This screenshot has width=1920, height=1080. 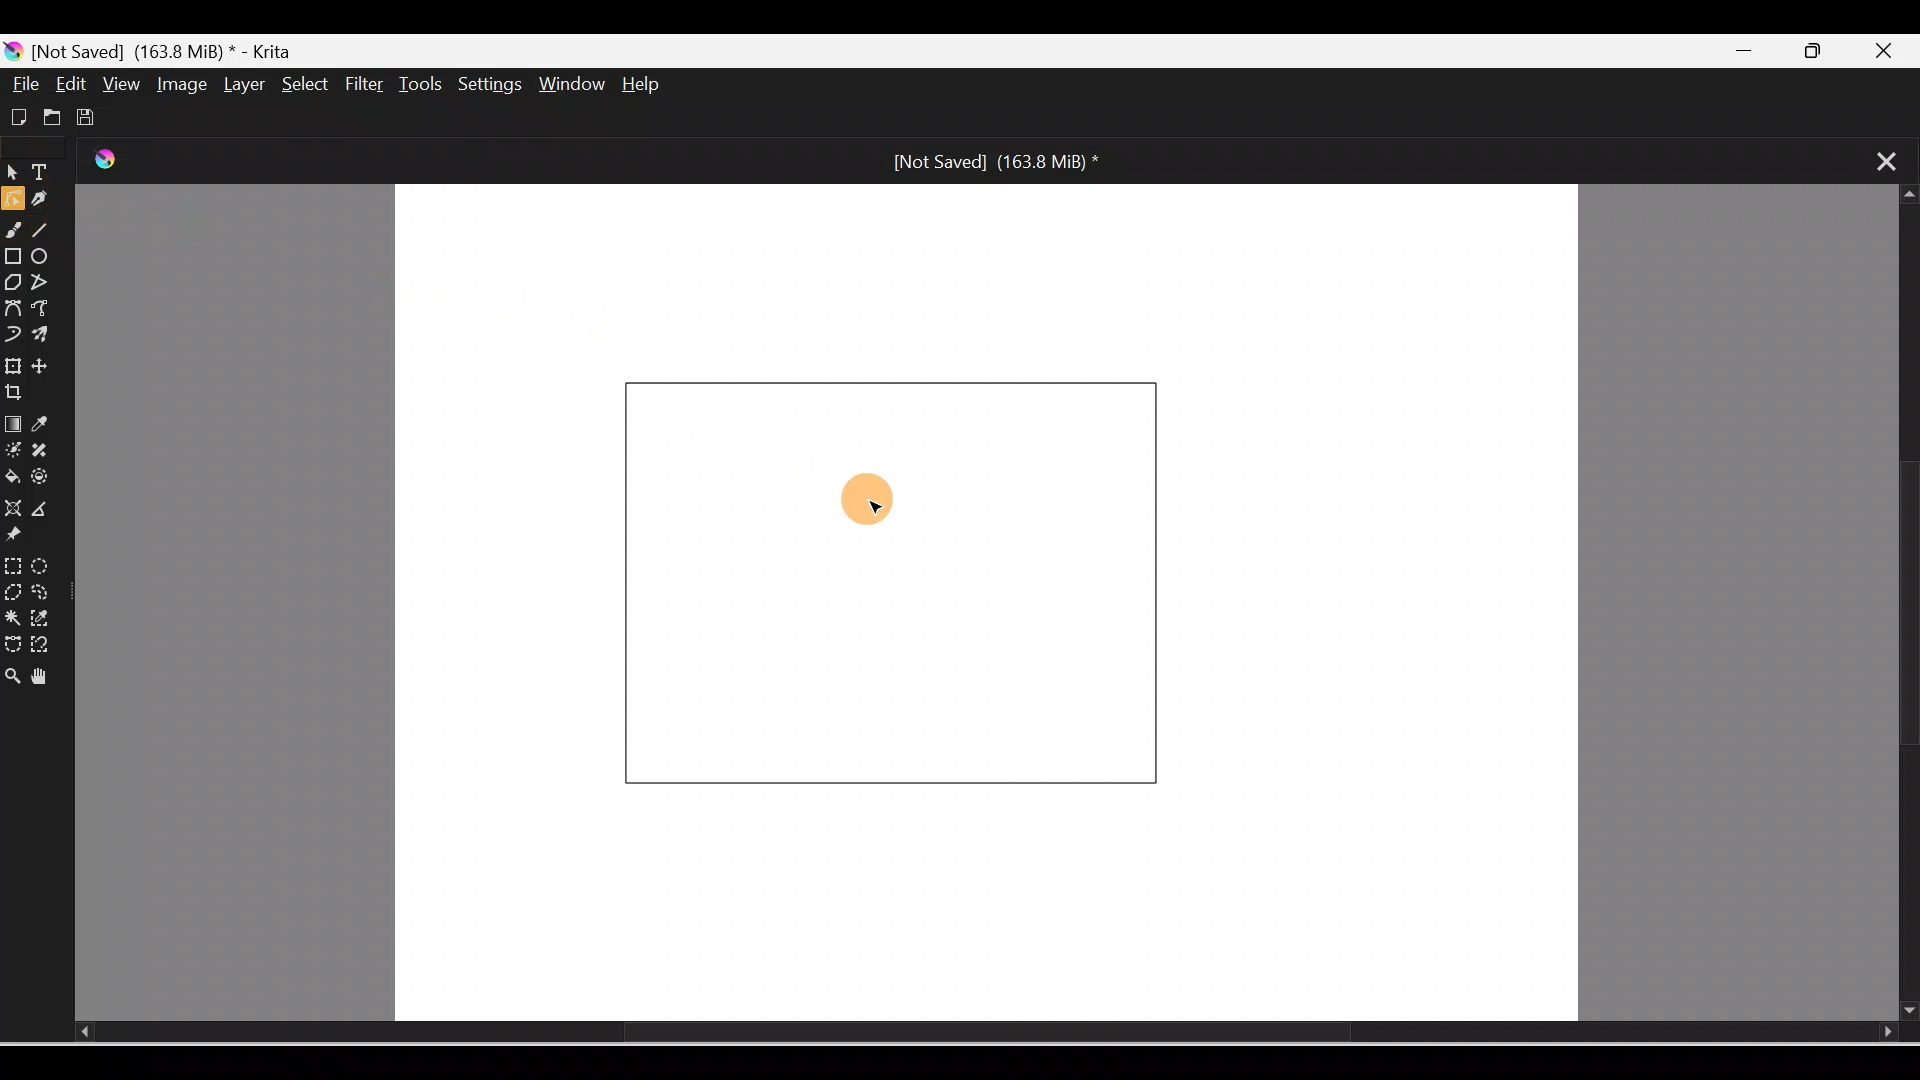 What do you see at coordinates (12, 508) in the screenshot?
I see `Assistant tool` at bounding box center [12, 508].